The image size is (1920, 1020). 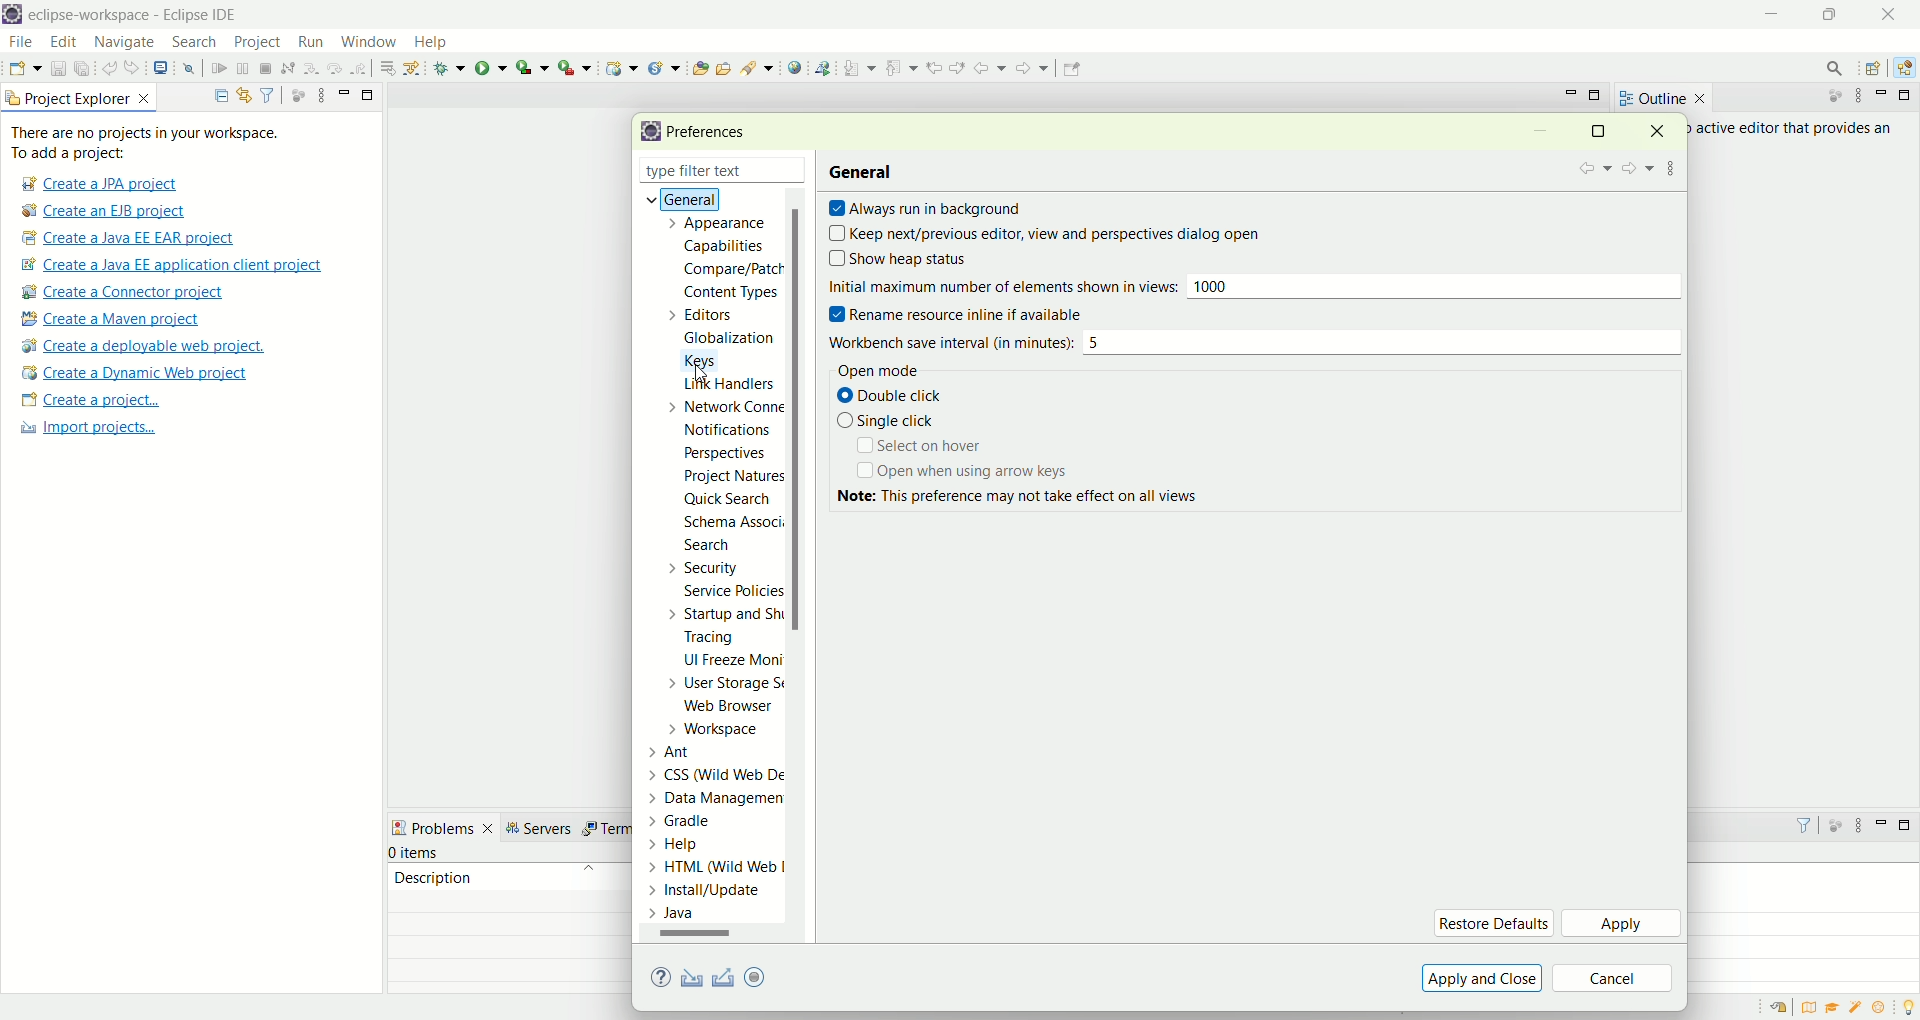 I want to click on scroll bar, so click(x=704, y=937).